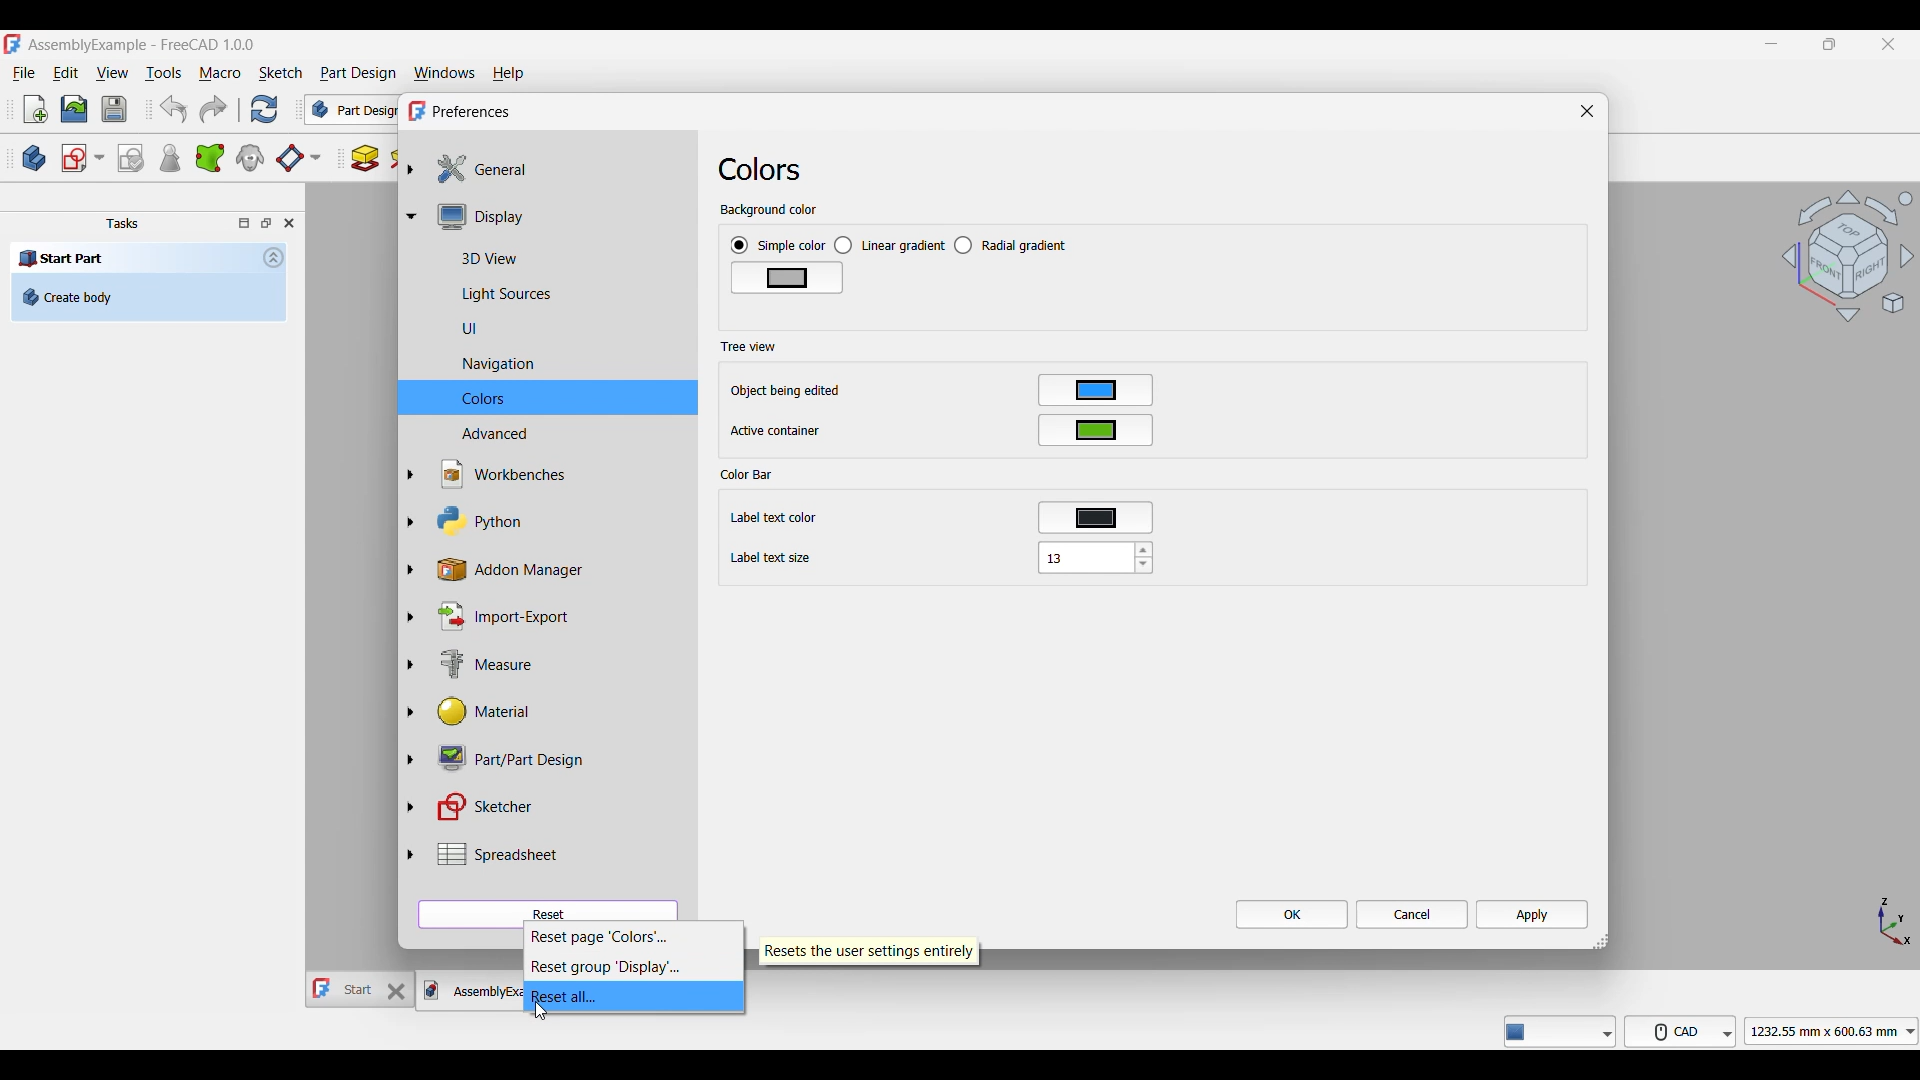  What do you see at coordinates (473, 112) in the screenshot?
I see `Preferences` at bounding box center [473, 112].